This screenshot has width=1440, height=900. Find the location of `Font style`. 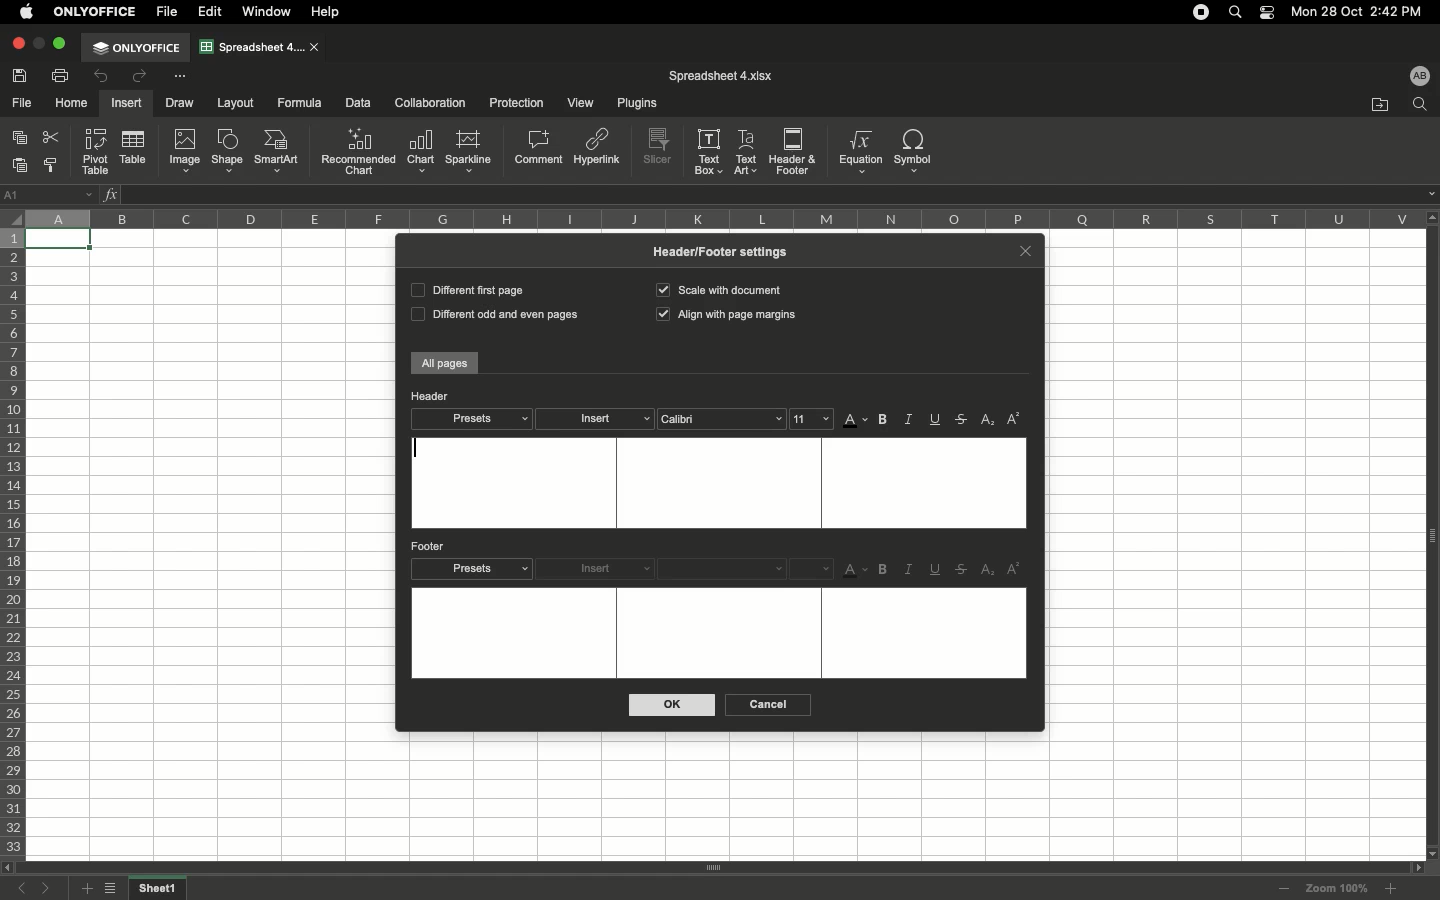

Font style is located at coordinates (724, 568).